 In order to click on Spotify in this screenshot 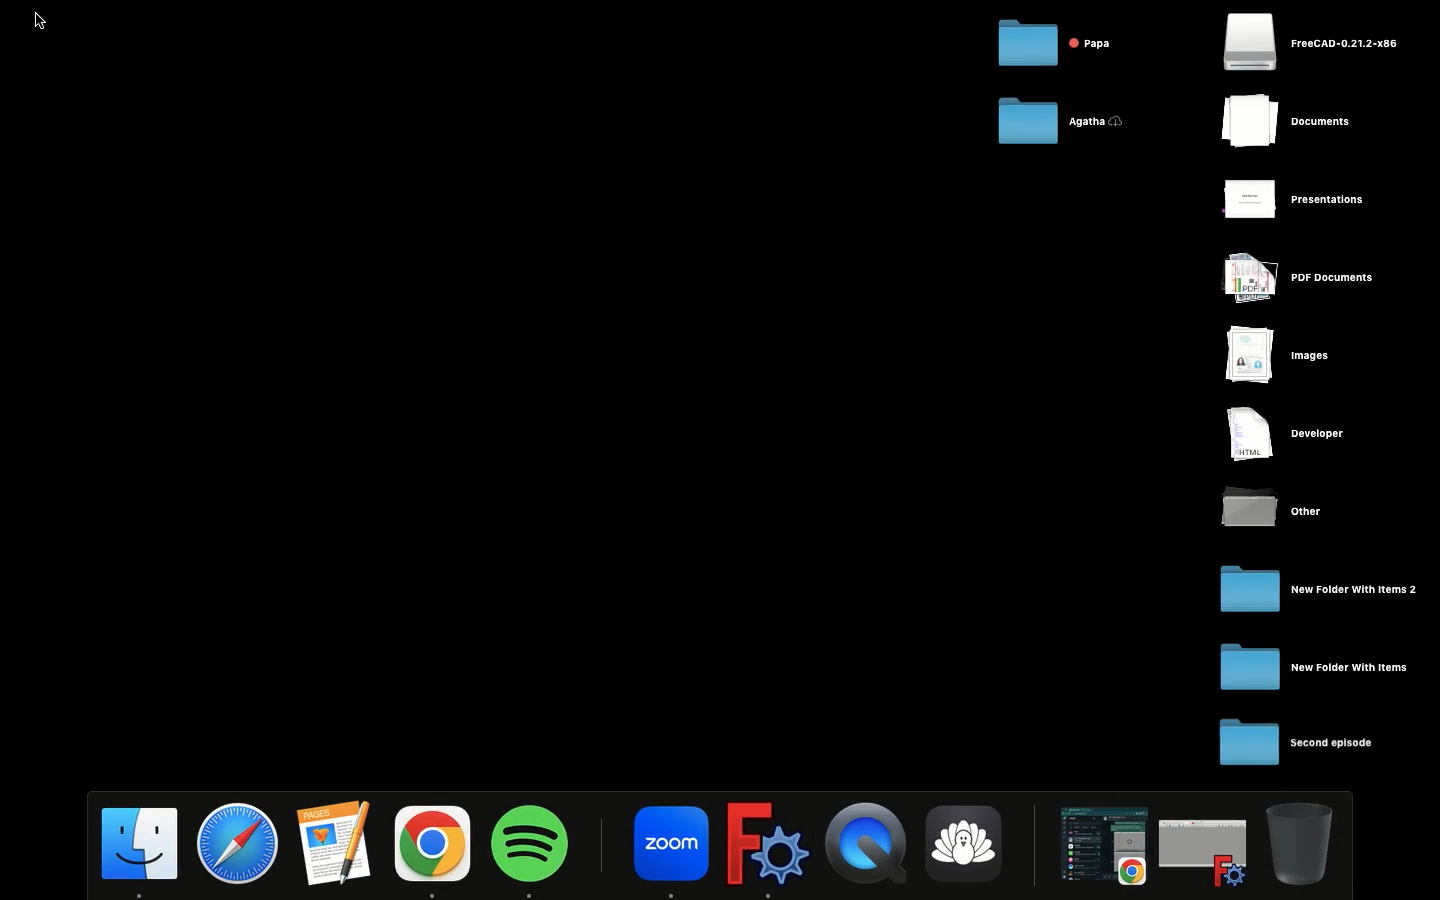, I will do `click(531, 848)`.